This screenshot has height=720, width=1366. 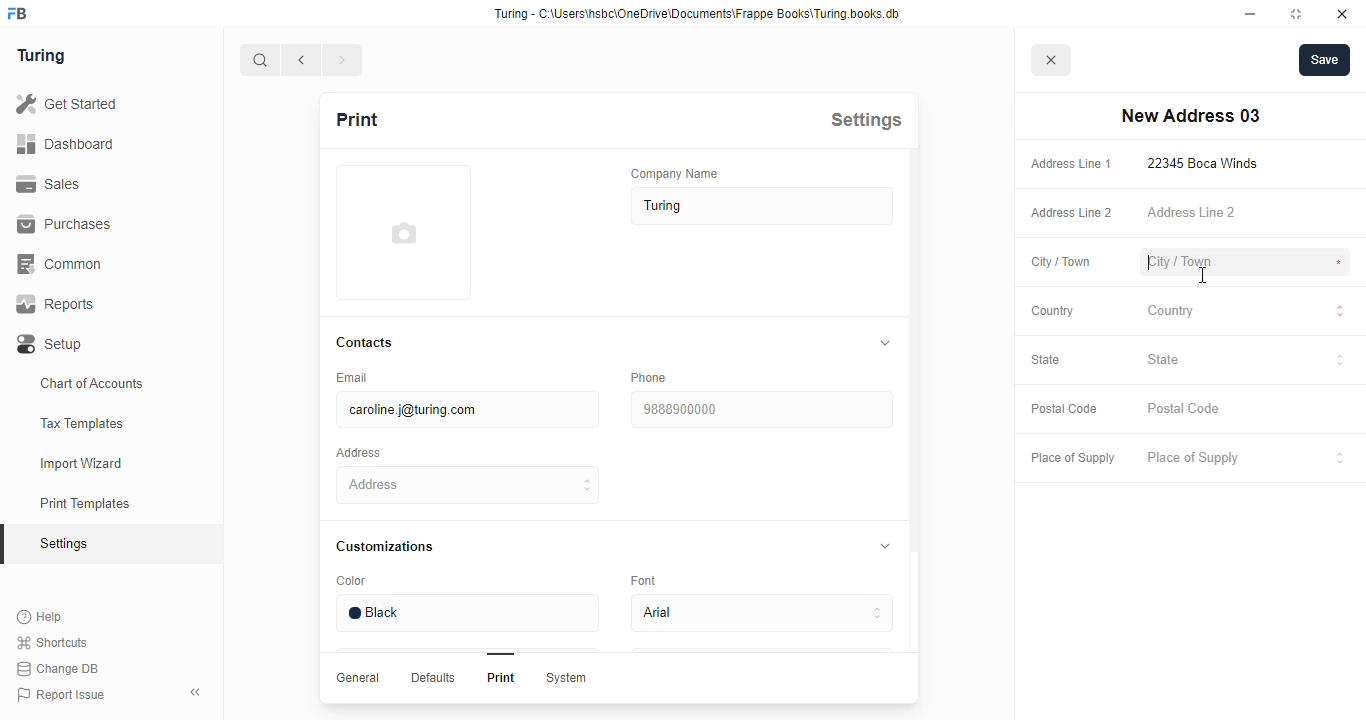 What do you see at coordinates (66, 104) in the screenshot?
I see `get started` at bounding box center [66, 104].